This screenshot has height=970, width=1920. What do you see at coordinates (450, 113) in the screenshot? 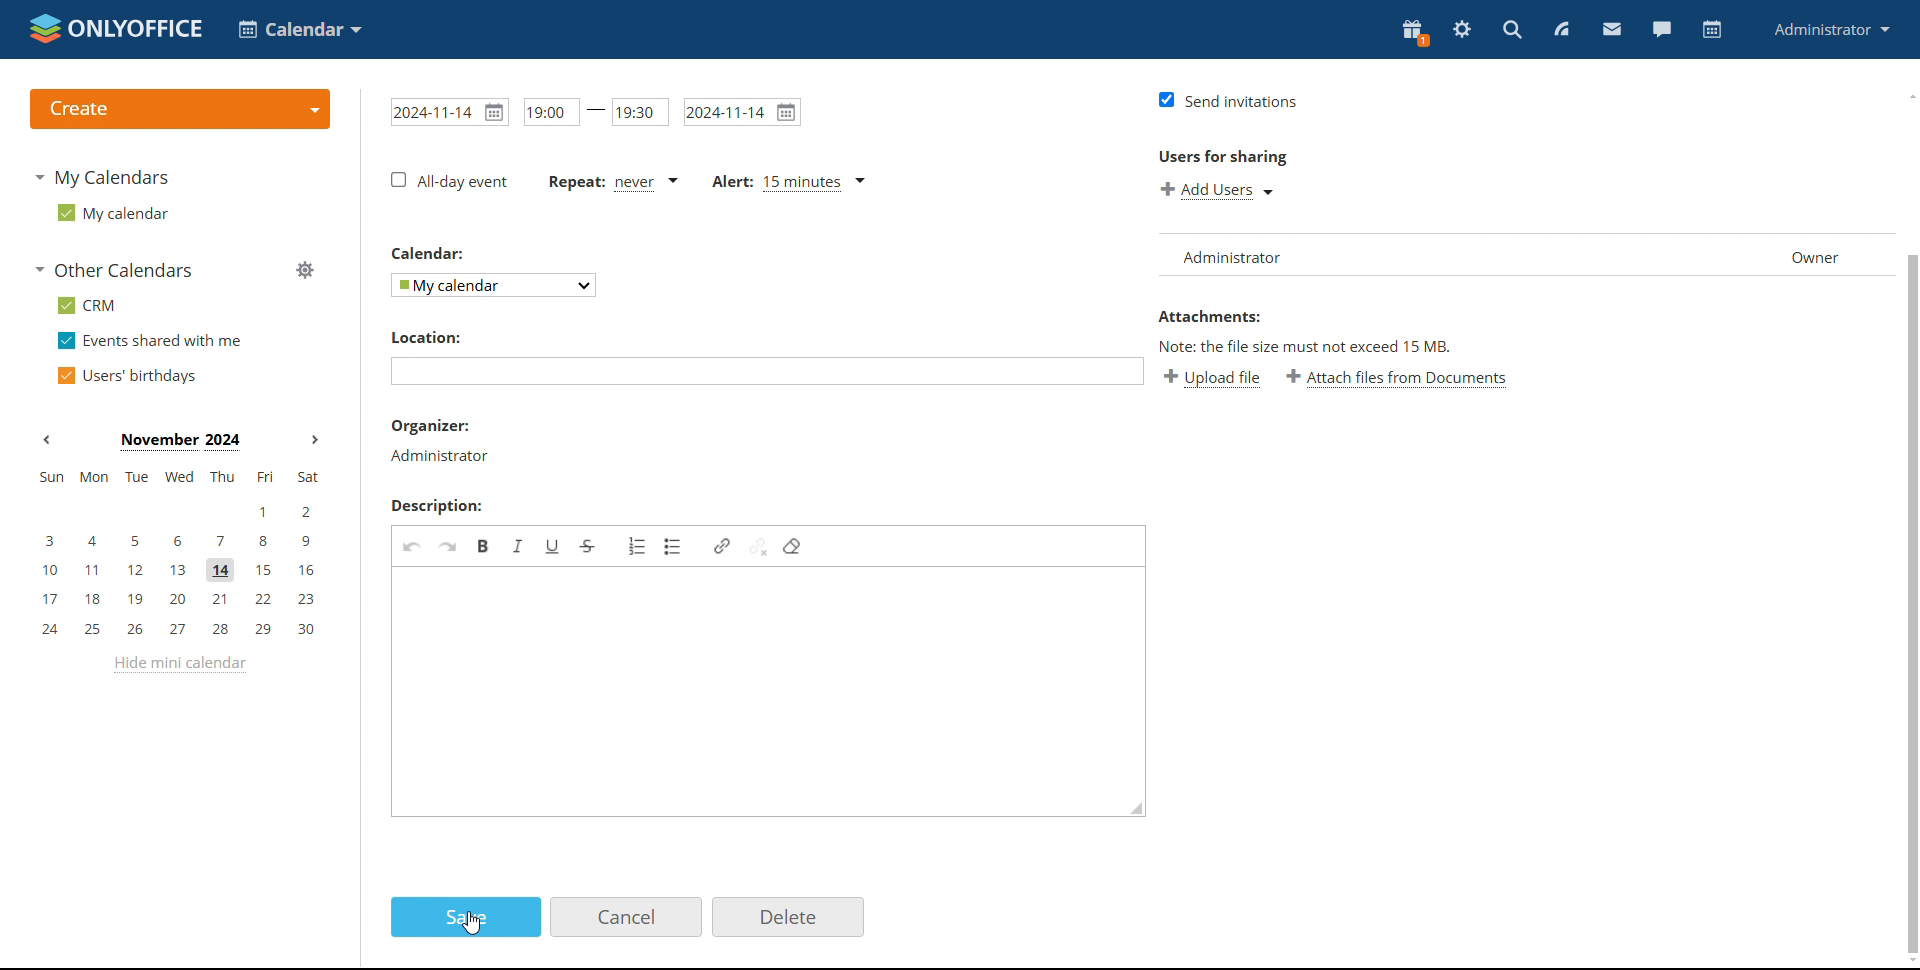
I see `start time` at bounding box center [450, 113].